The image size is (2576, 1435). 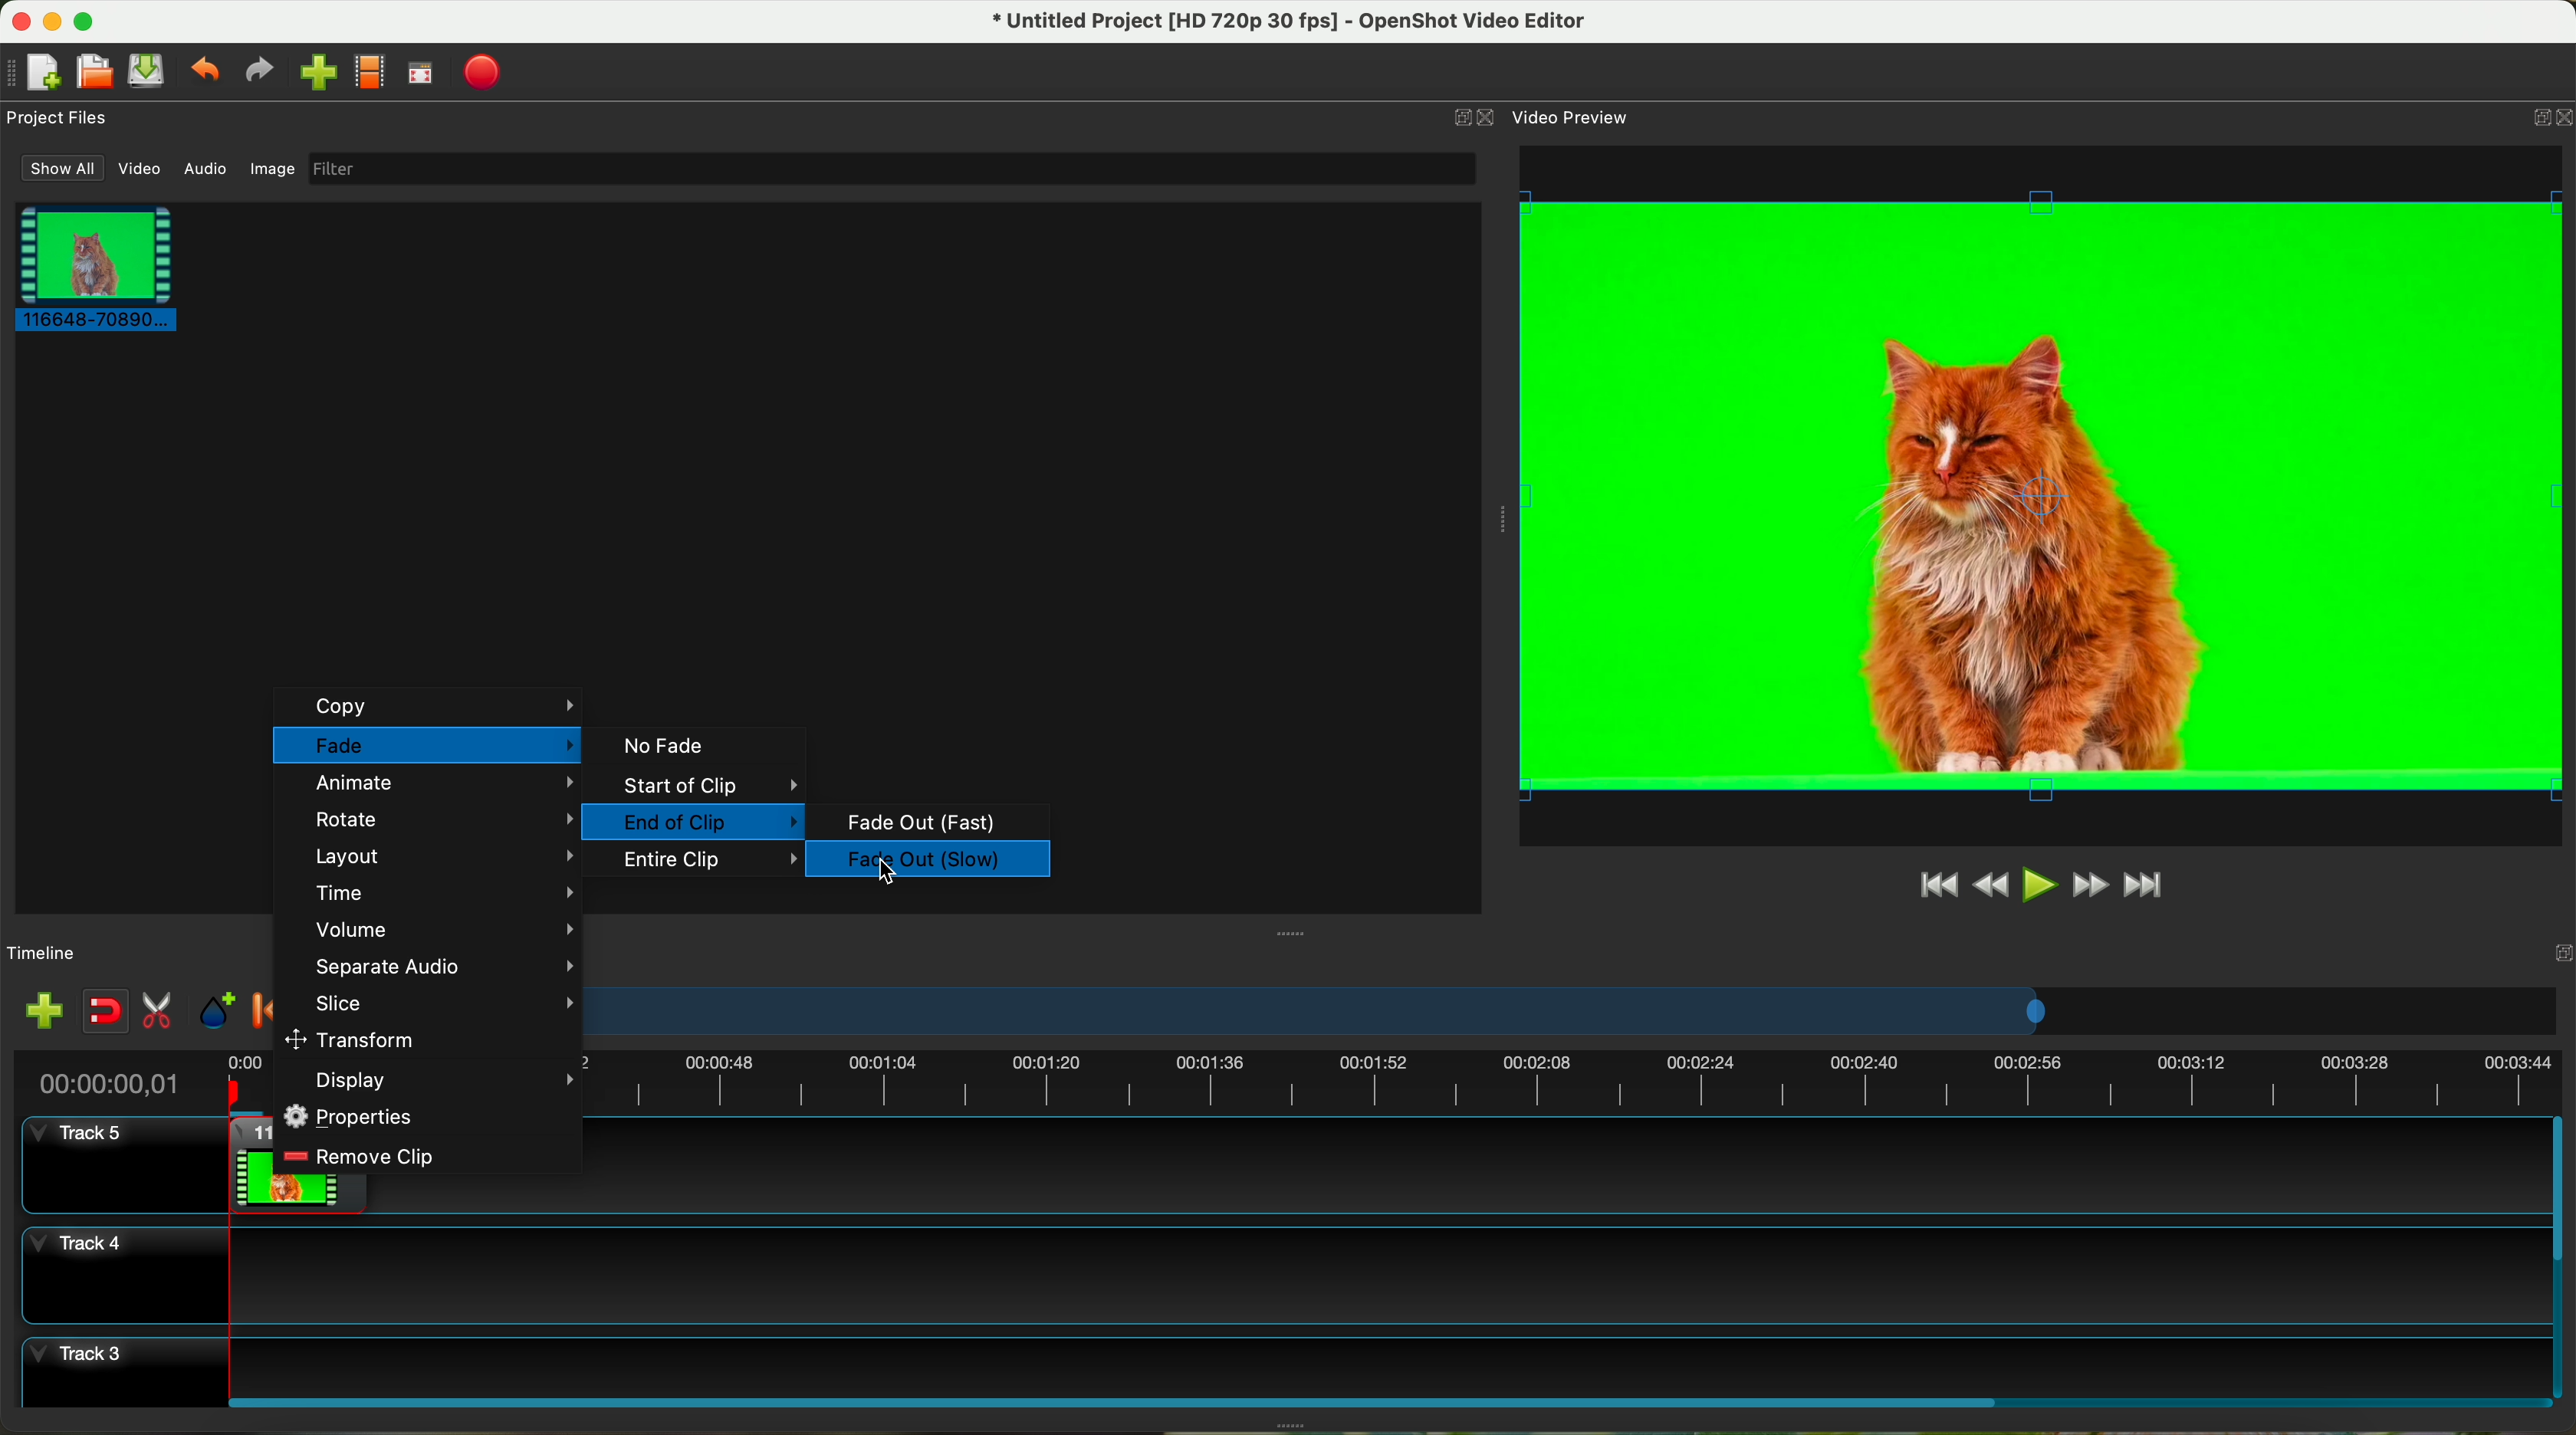 What do you see at coordinates (2090, 885) in the screenshot?
I see `fast foward` at bounding box center [2090, 885].